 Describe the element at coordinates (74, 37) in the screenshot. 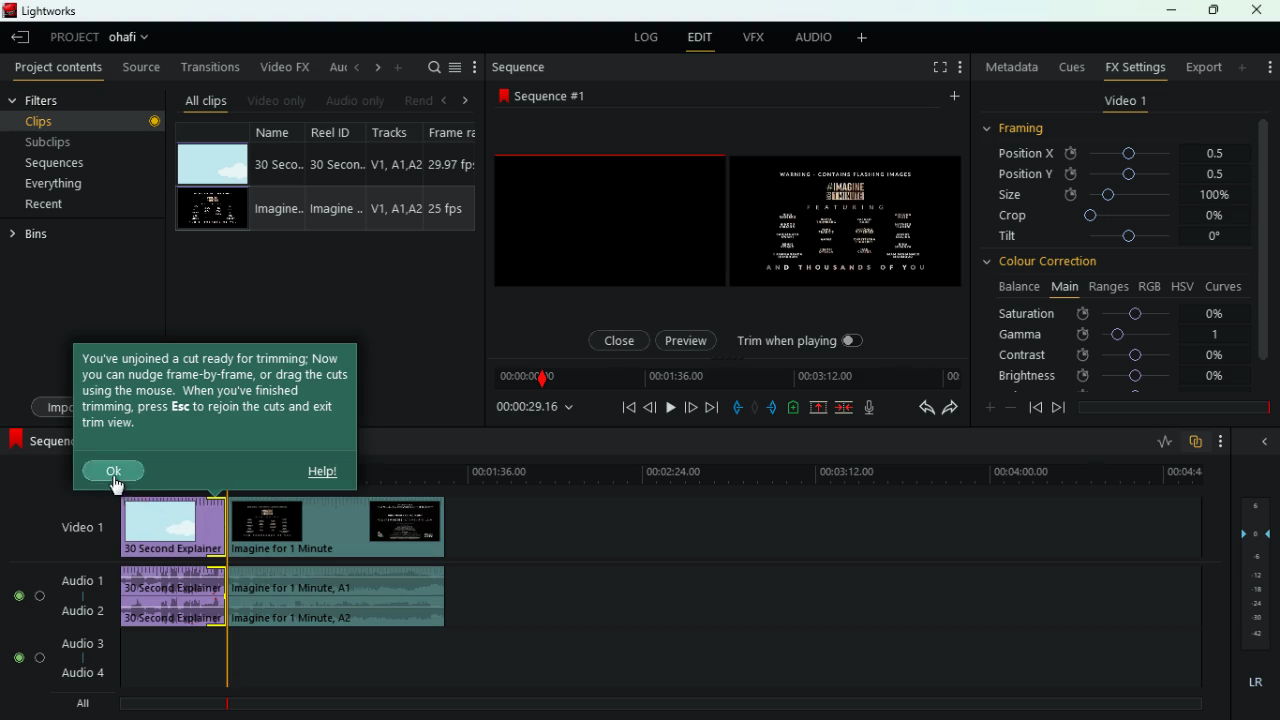

I see `project` at that location.